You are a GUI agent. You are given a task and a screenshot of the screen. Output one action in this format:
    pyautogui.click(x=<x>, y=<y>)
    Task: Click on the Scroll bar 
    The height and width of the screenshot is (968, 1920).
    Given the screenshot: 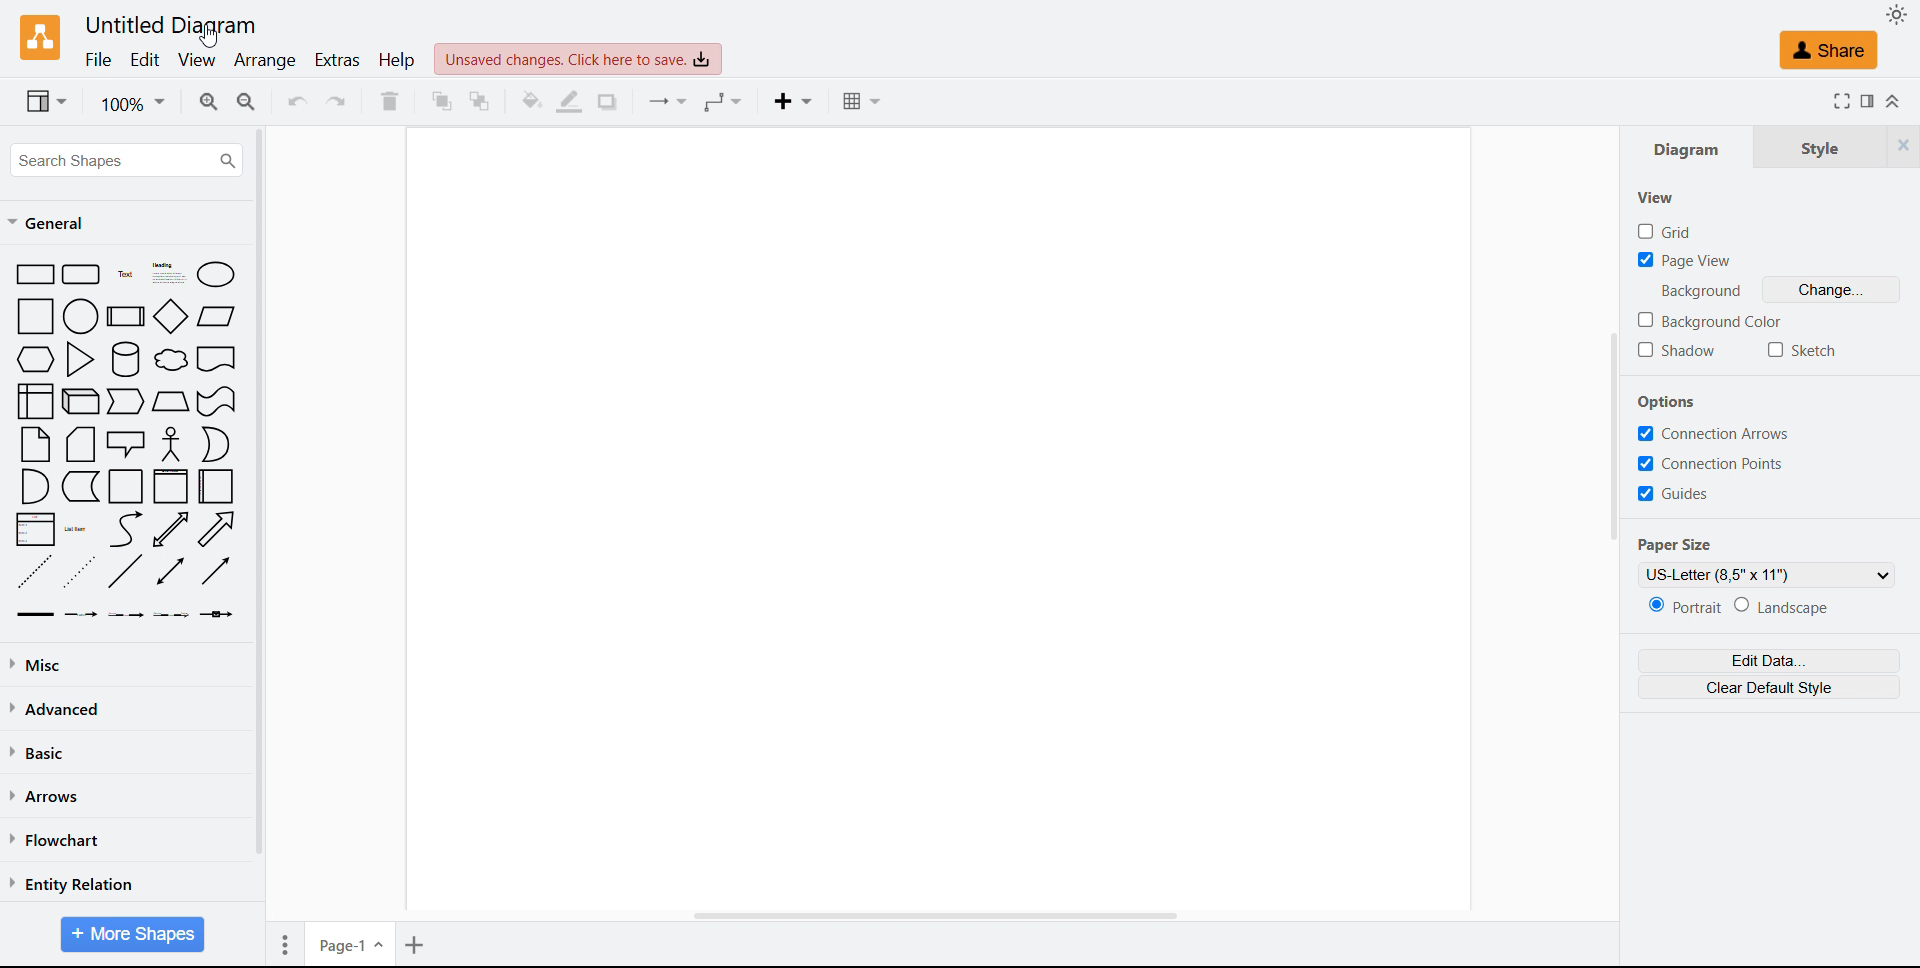 What is the action you would take?
    pyautogui.click(x=1613, y=437)
    